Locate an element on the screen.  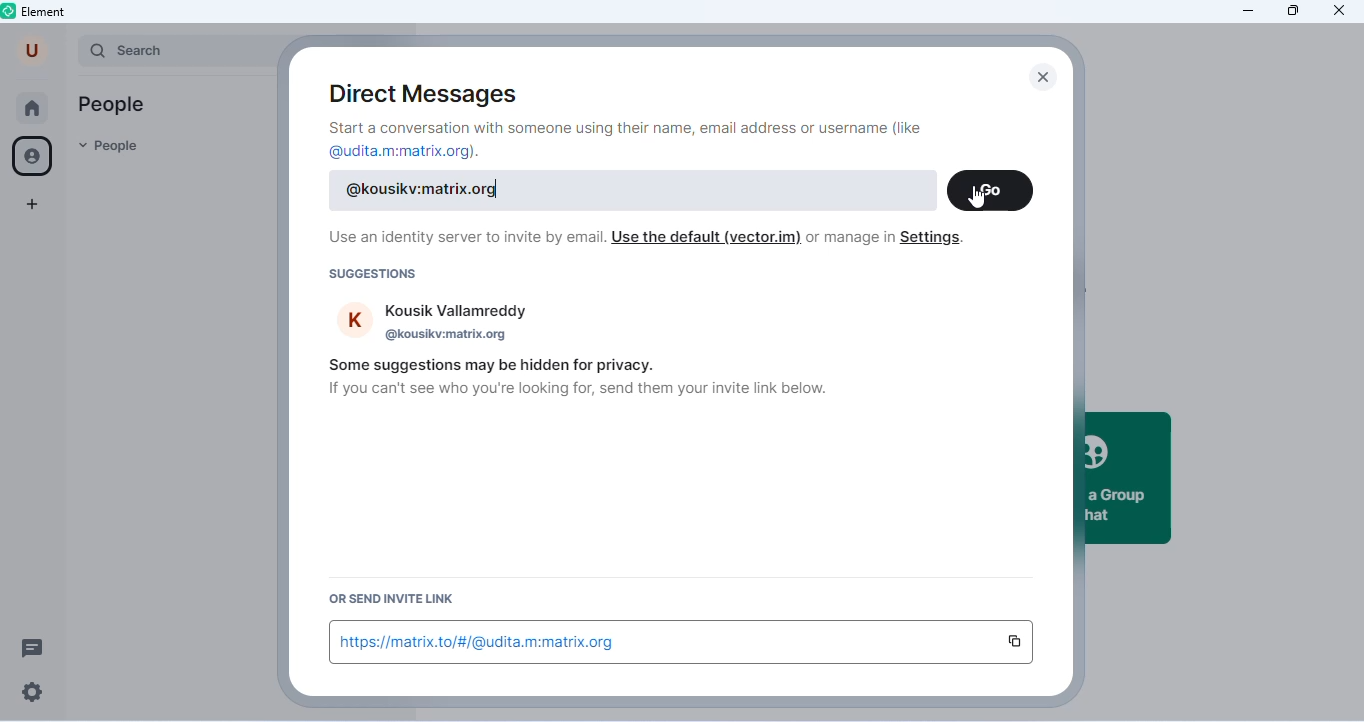
create a group chat is located at coordinates (1129, 478).